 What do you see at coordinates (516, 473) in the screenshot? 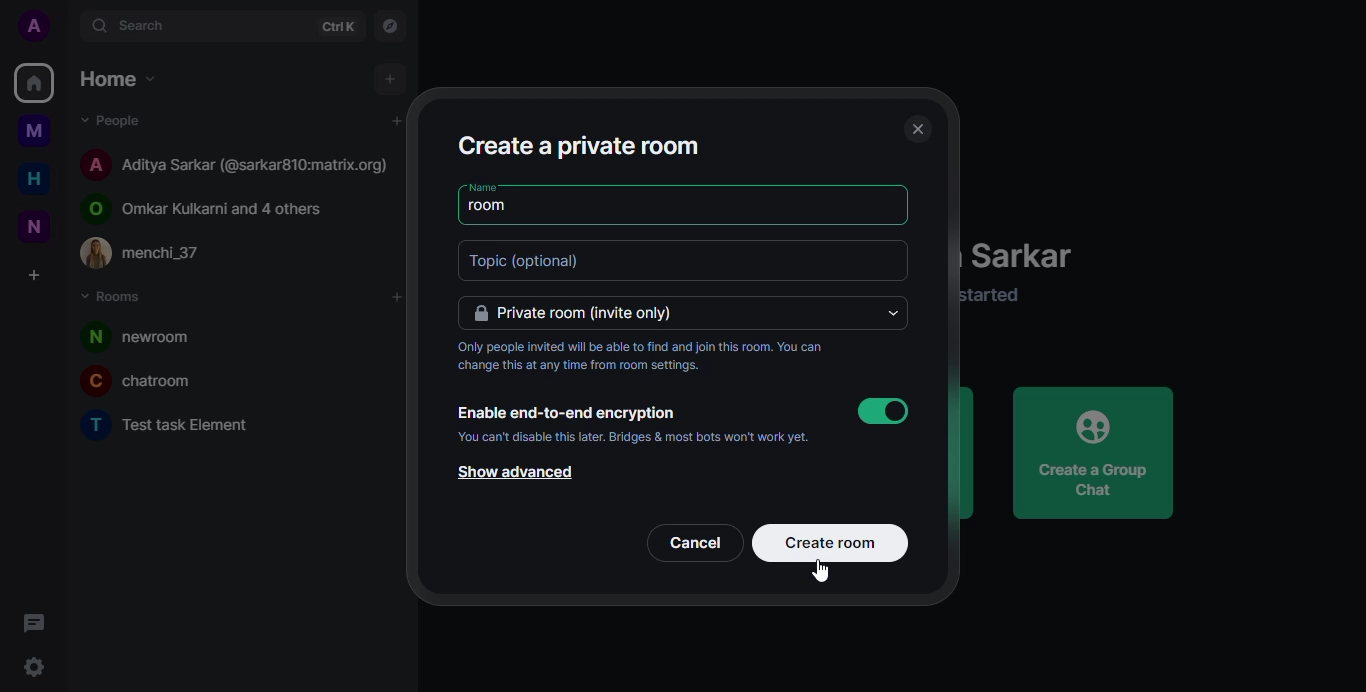
I see `show advanced` at bounding box center [516, 473].